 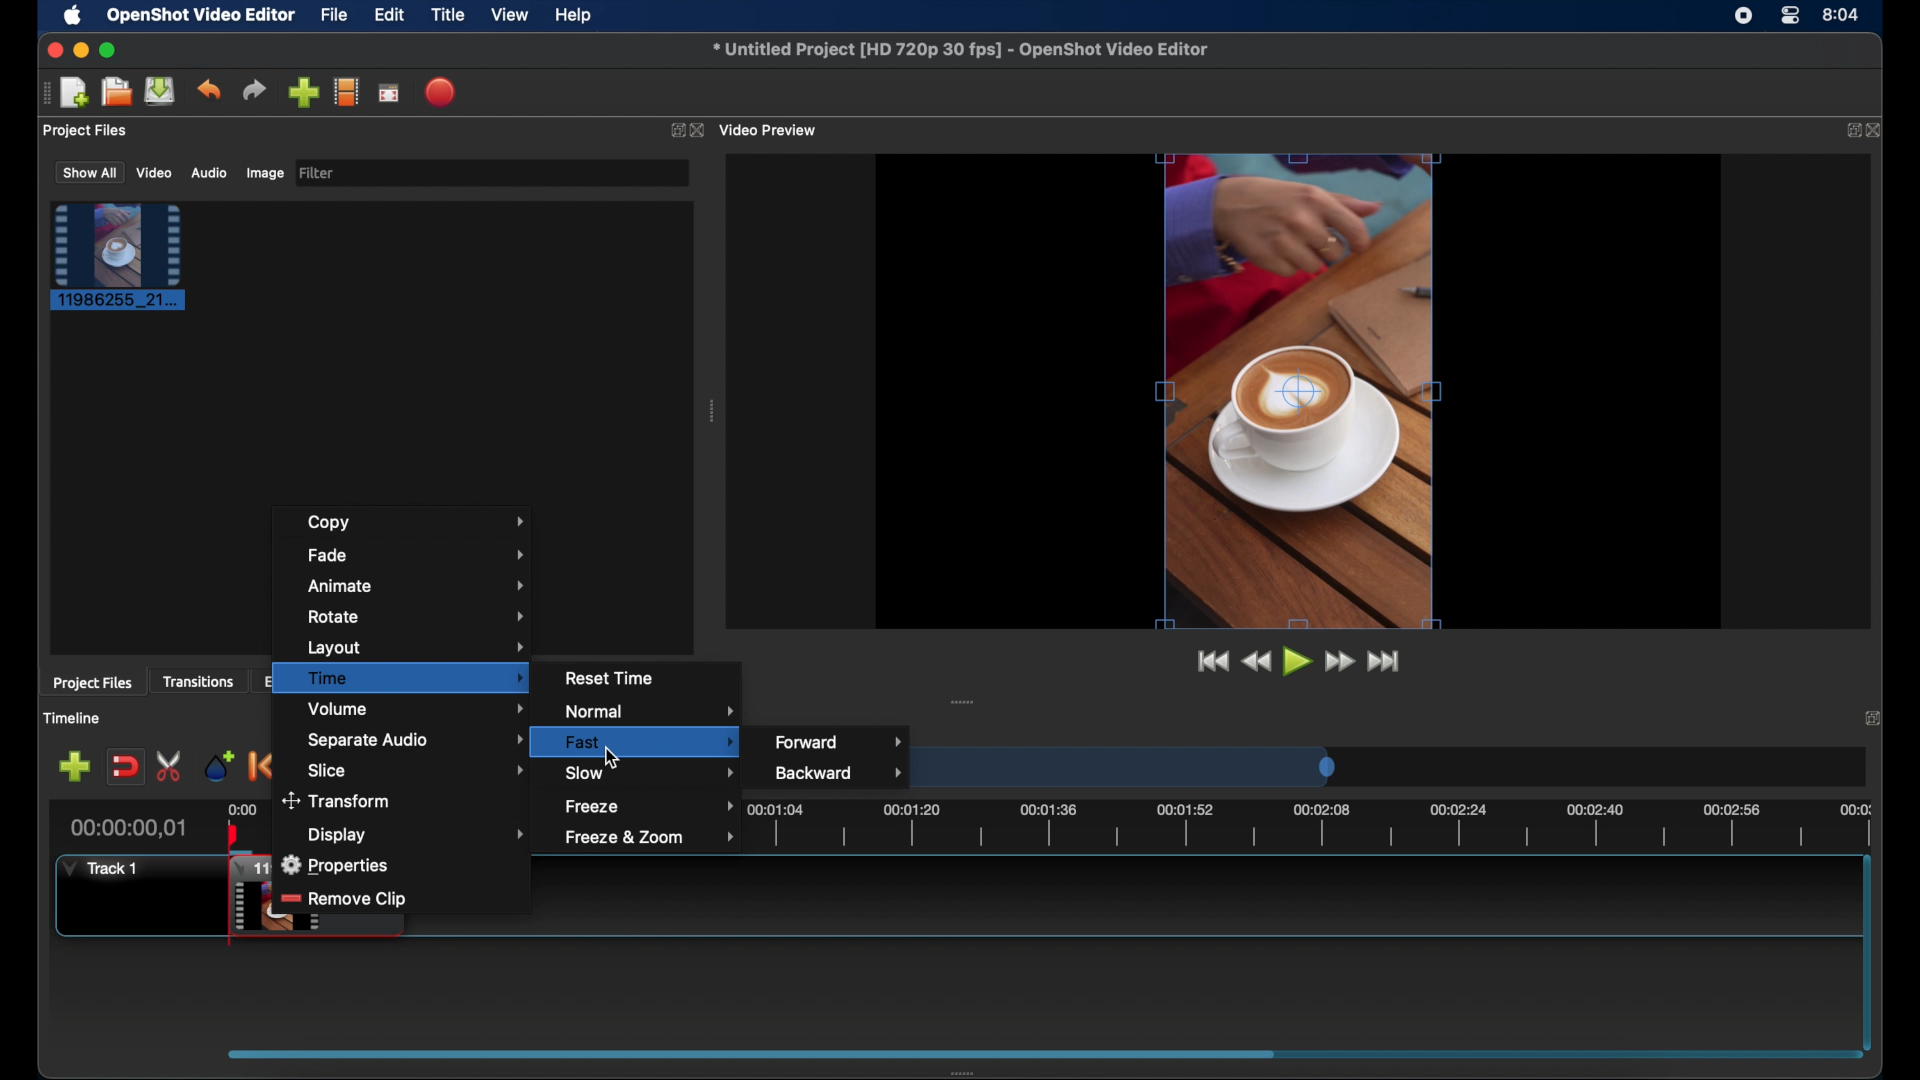 I want to click on add marker, so click(x=220, y=766).